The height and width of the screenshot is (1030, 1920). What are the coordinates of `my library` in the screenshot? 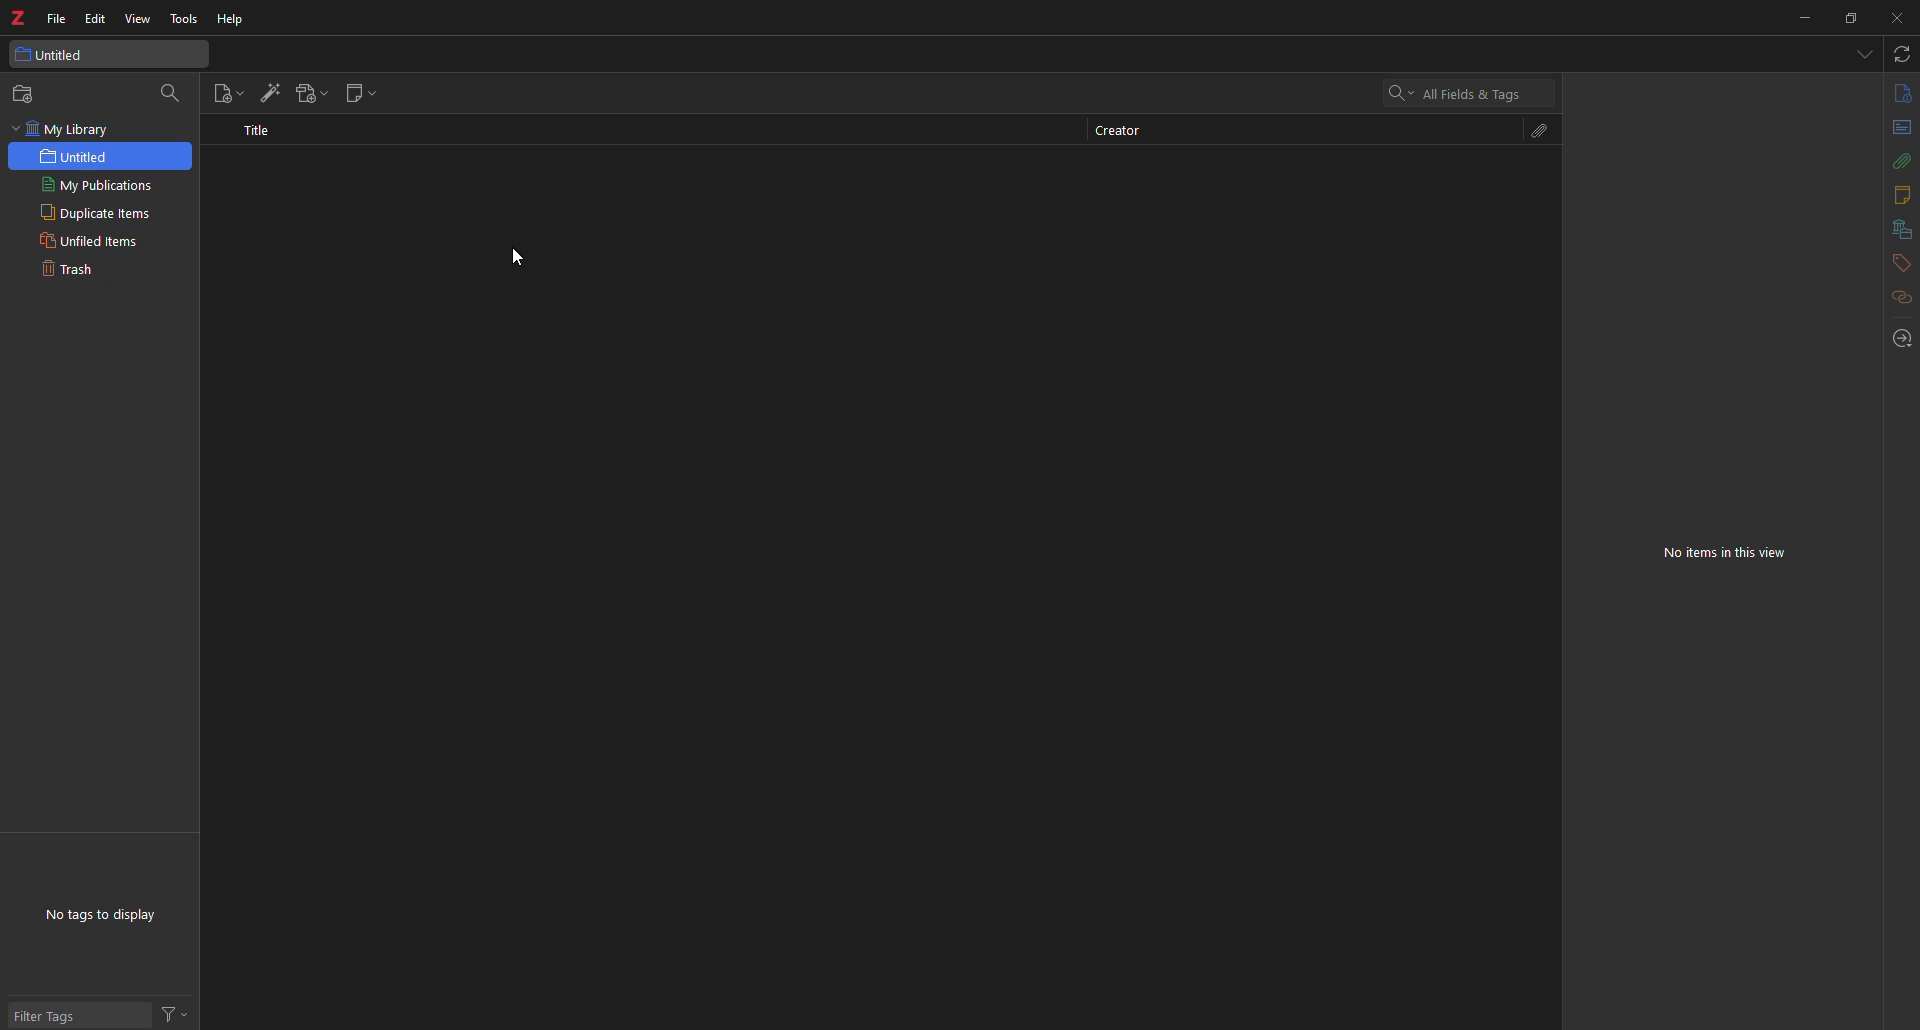 It's located at (103, 128).